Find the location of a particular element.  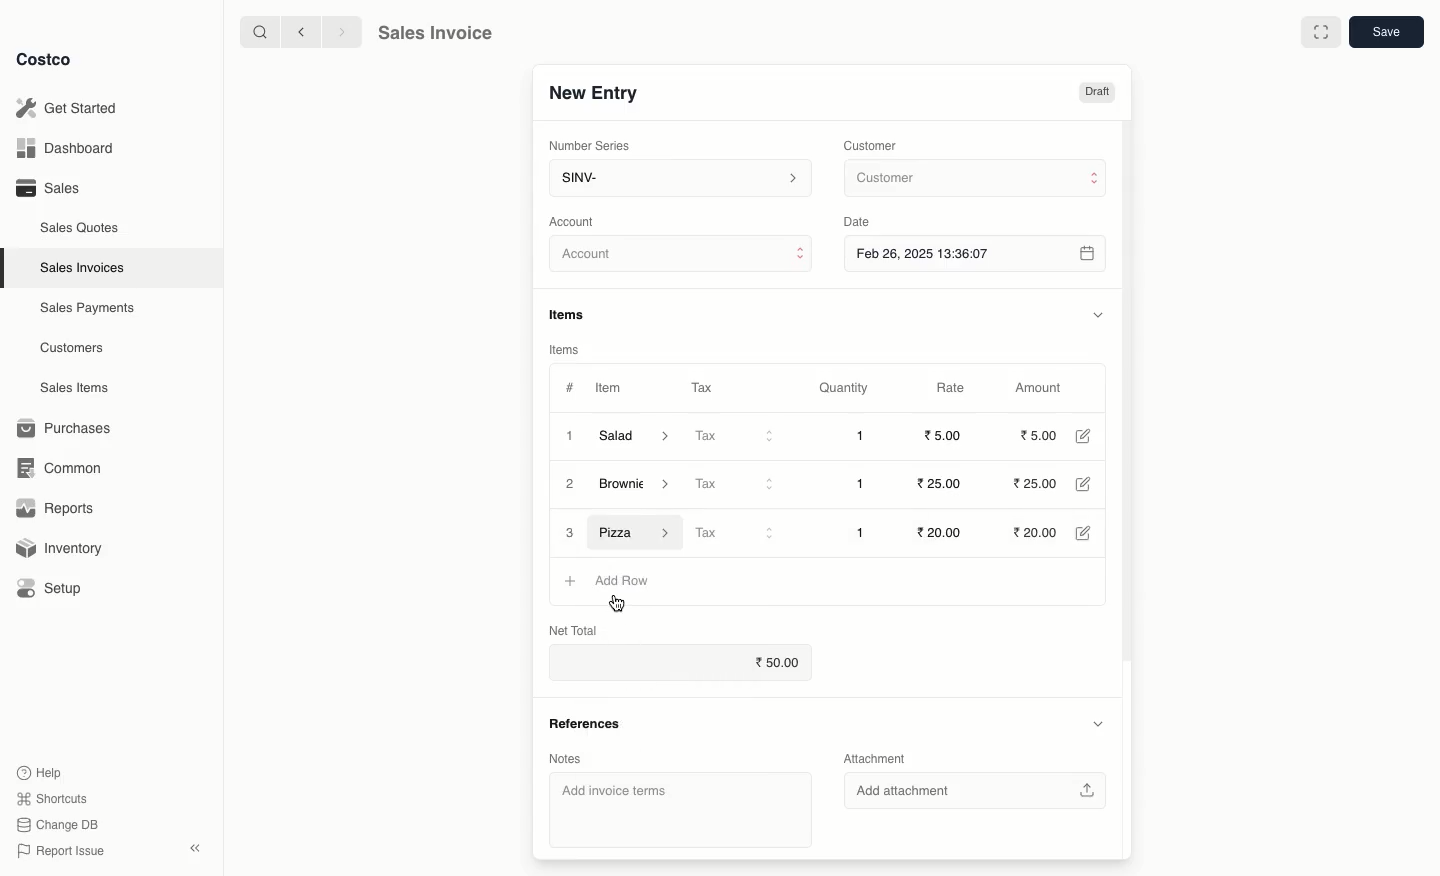

Setup is located at coordinates (57, 588).